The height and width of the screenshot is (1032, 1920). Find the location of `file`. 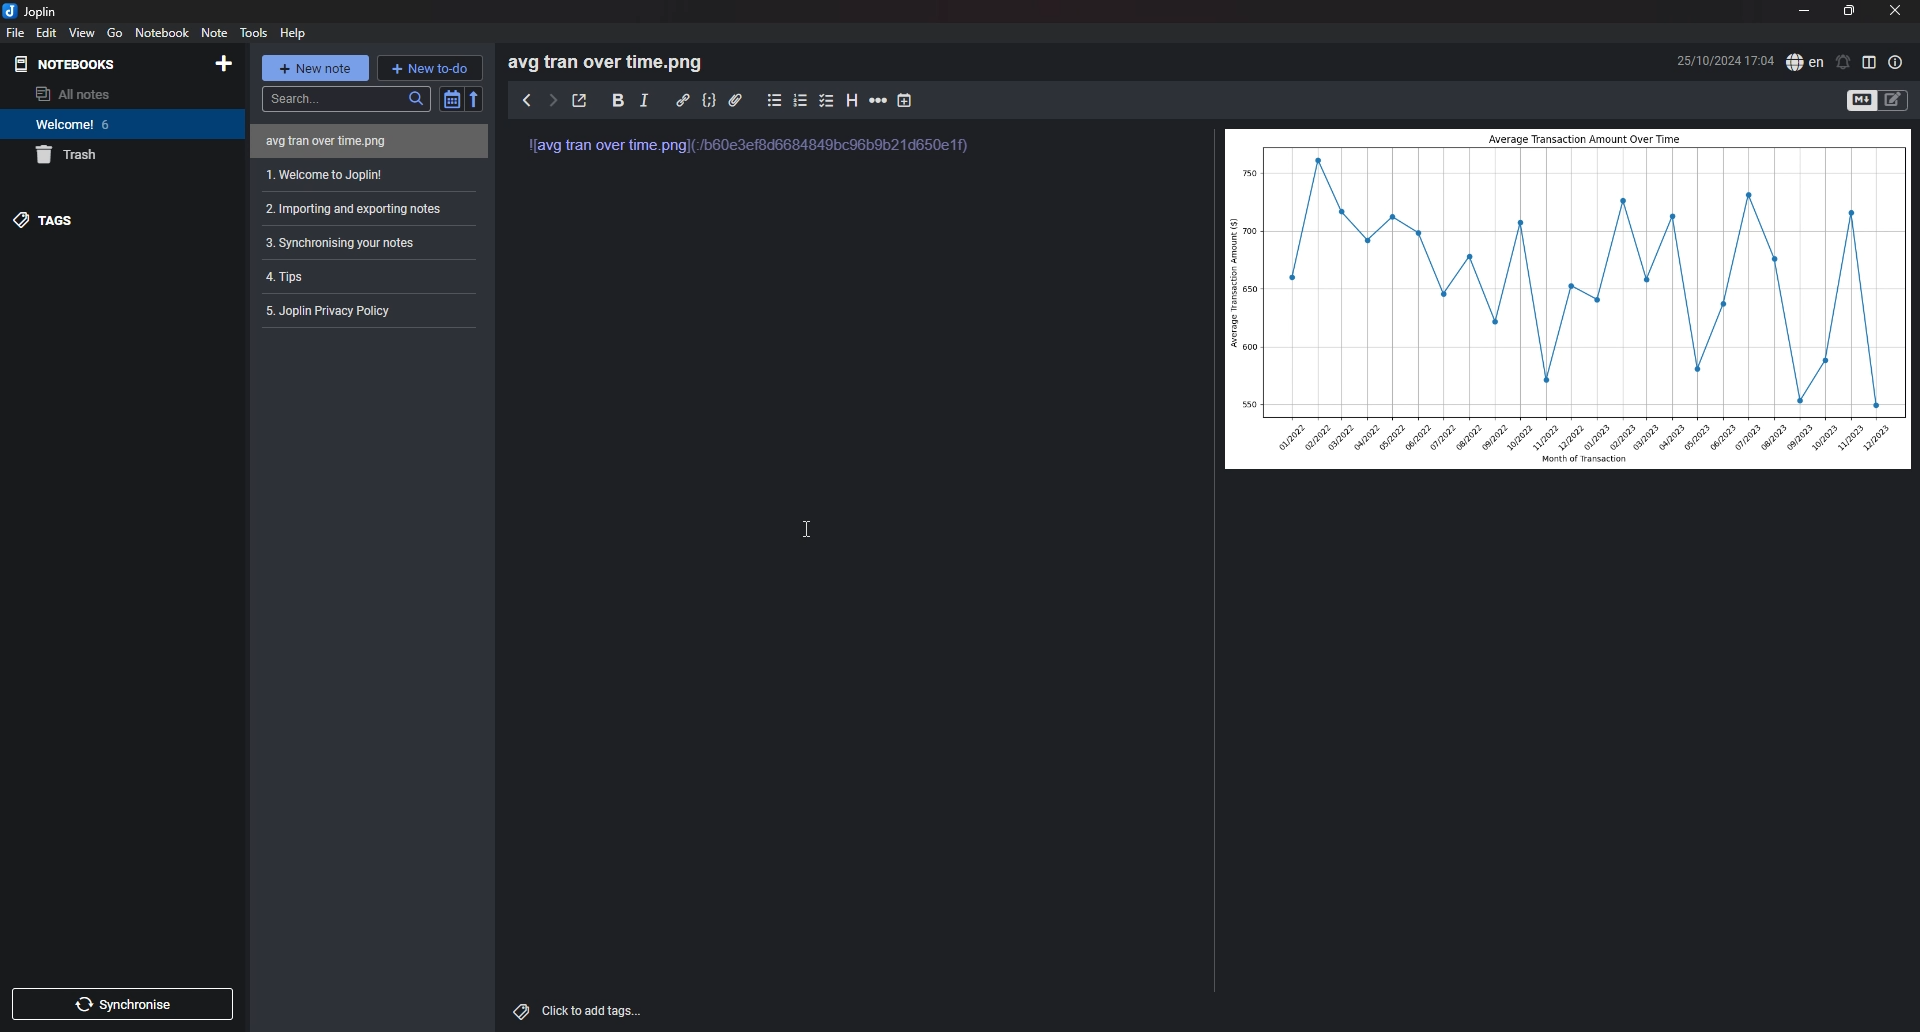

file is located at coordinates (17, 32).